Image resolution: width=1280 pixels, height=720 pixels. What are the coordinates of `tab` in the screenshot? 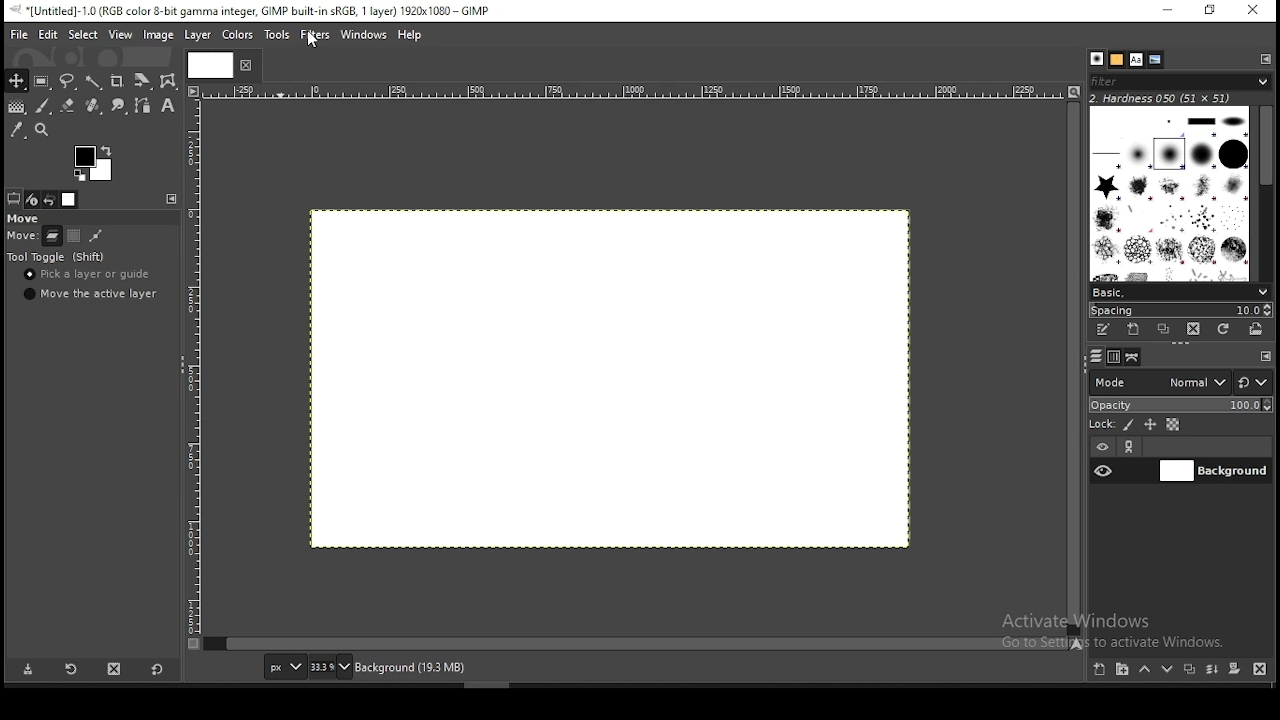 It's located at (208, 64).